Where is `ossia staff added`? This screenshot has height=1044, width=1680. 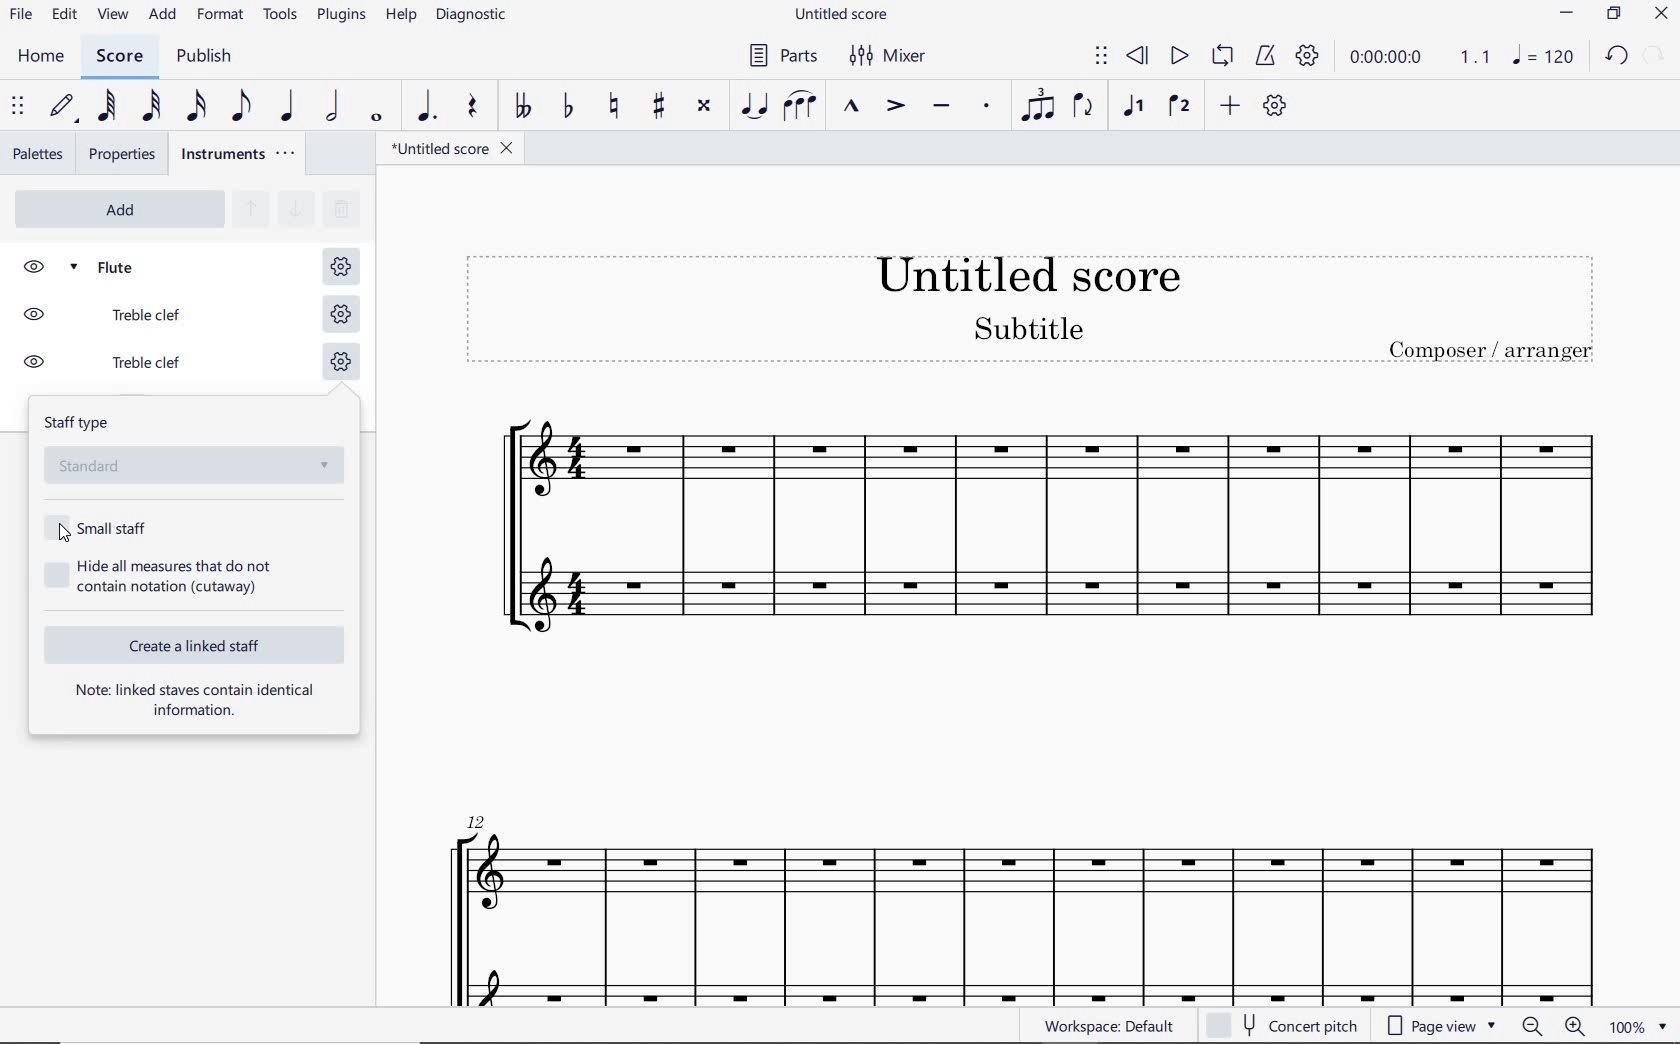
ossia staff added is located at coordinates (1012, 972).